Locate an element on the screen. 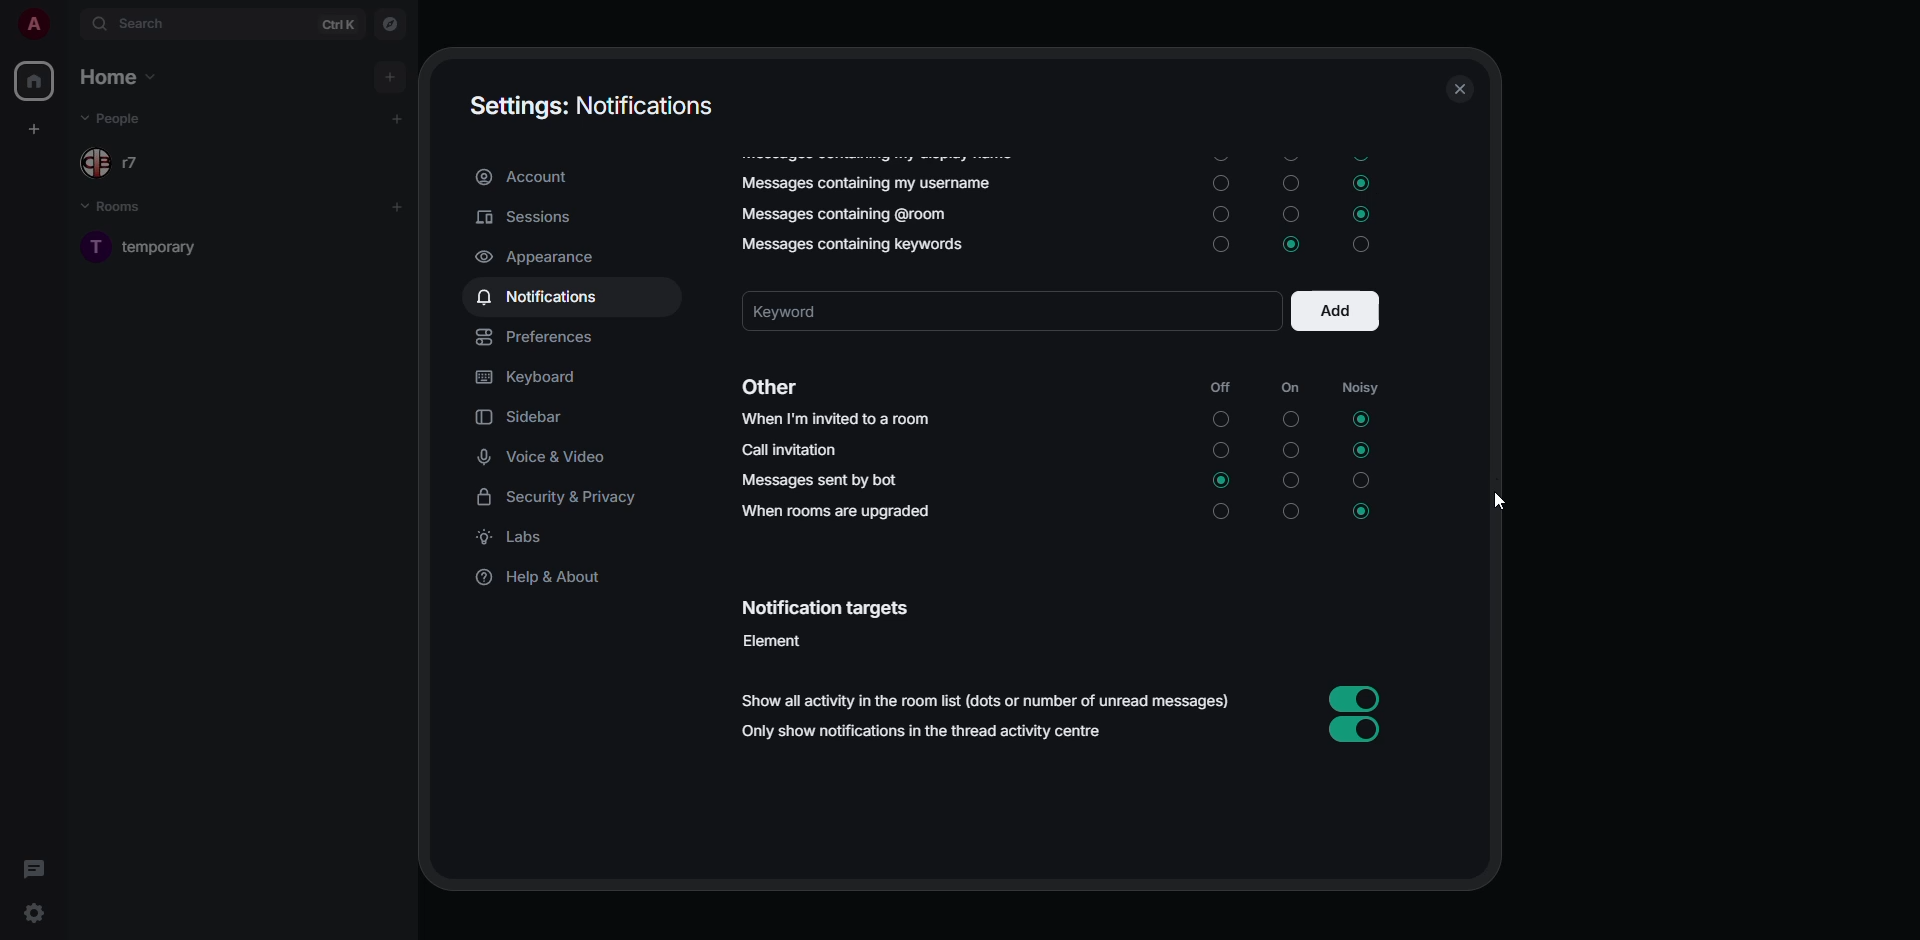 The height and width of the screenshot is (940, 1920). quick settings is located at coordinates (34, 914).